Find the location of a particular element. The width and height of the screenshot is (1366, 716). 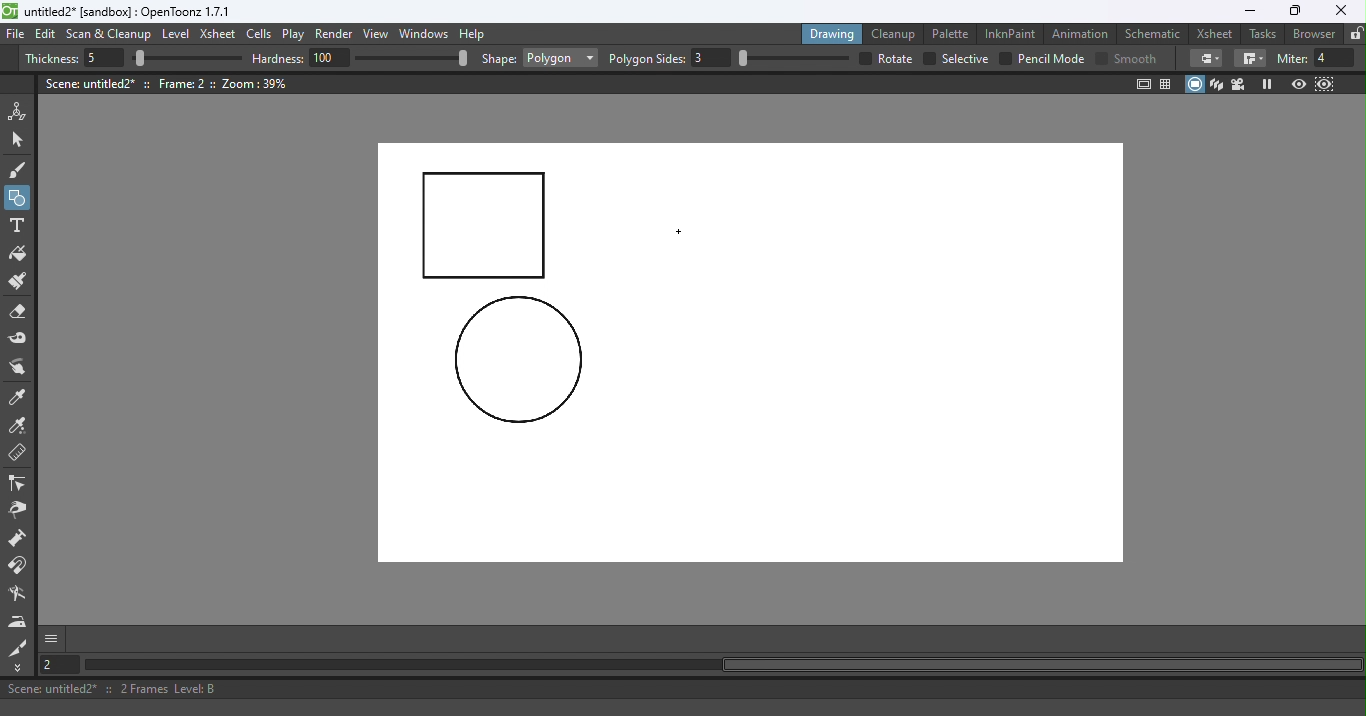

Xsheet is located at coordinates (1217, 33).